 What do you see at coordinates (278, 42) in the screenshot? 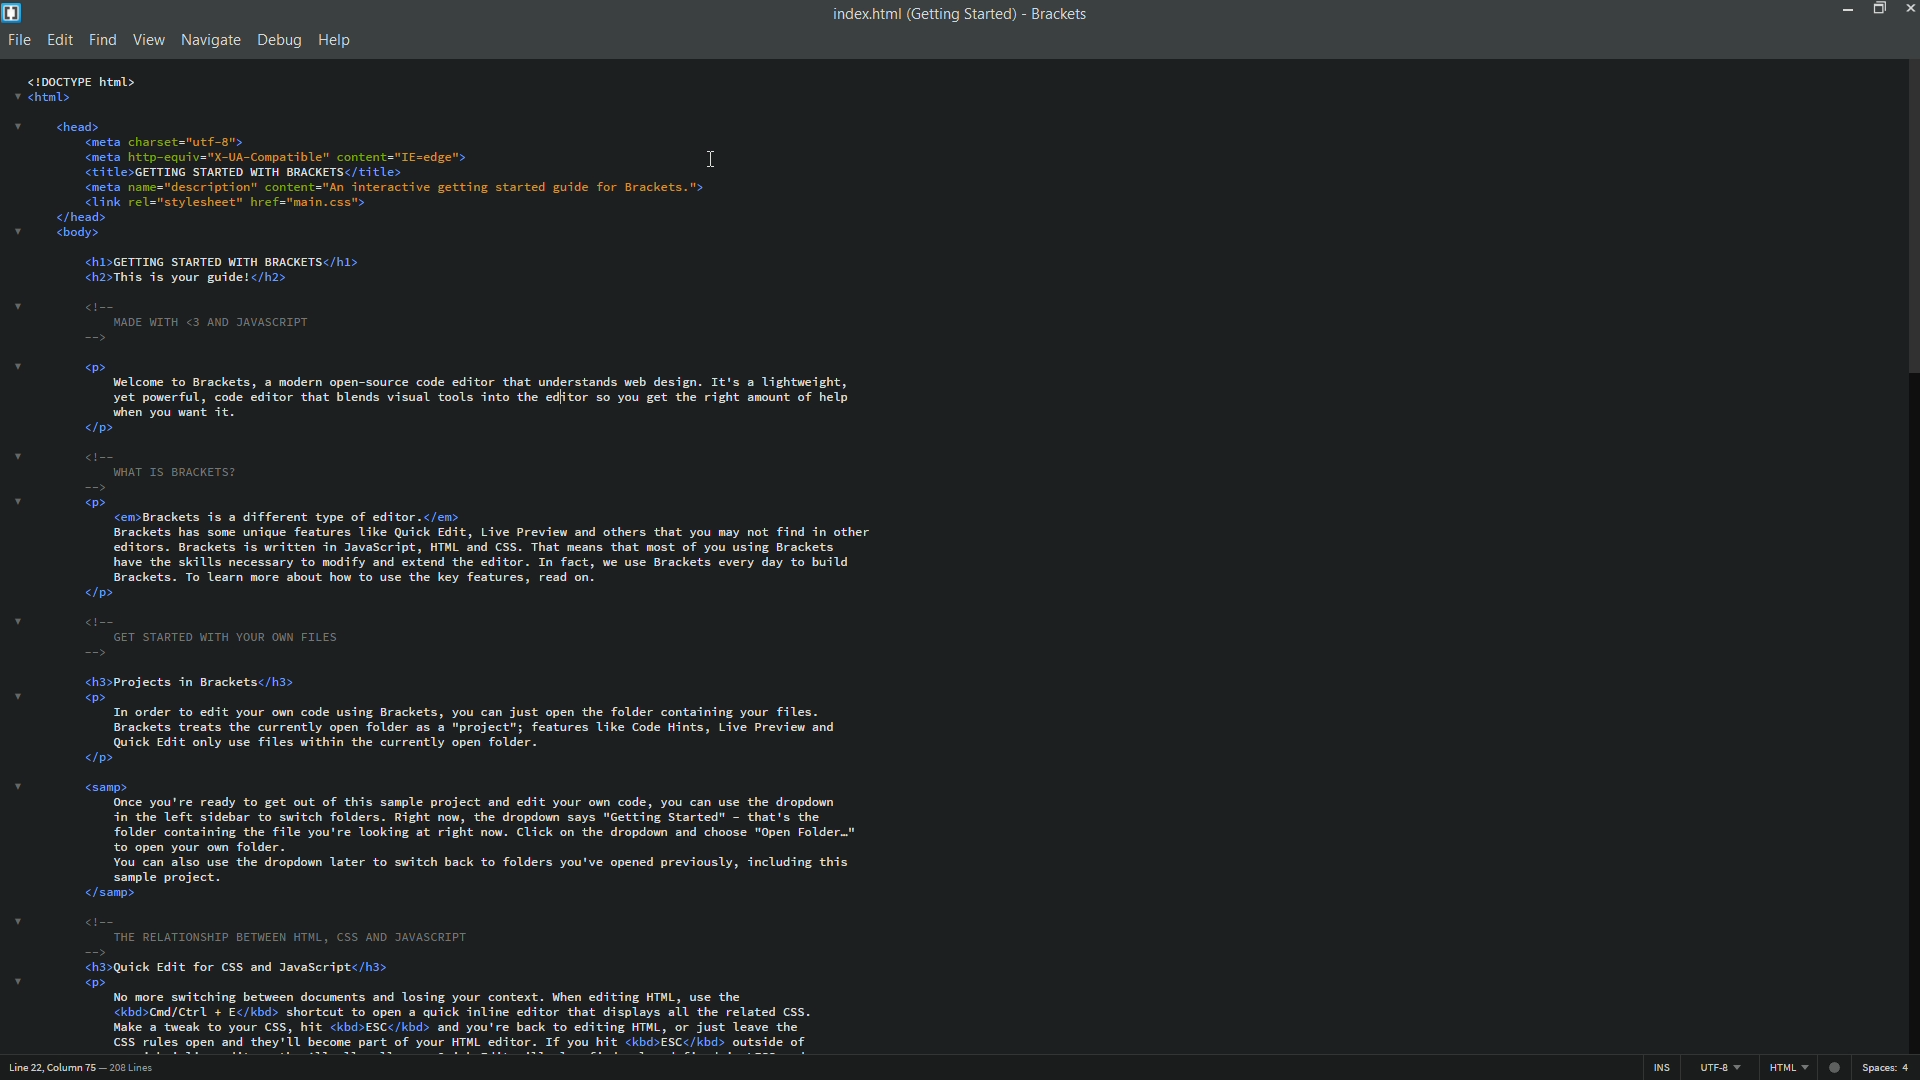
I see `debug` at bounding box center [278, 42].